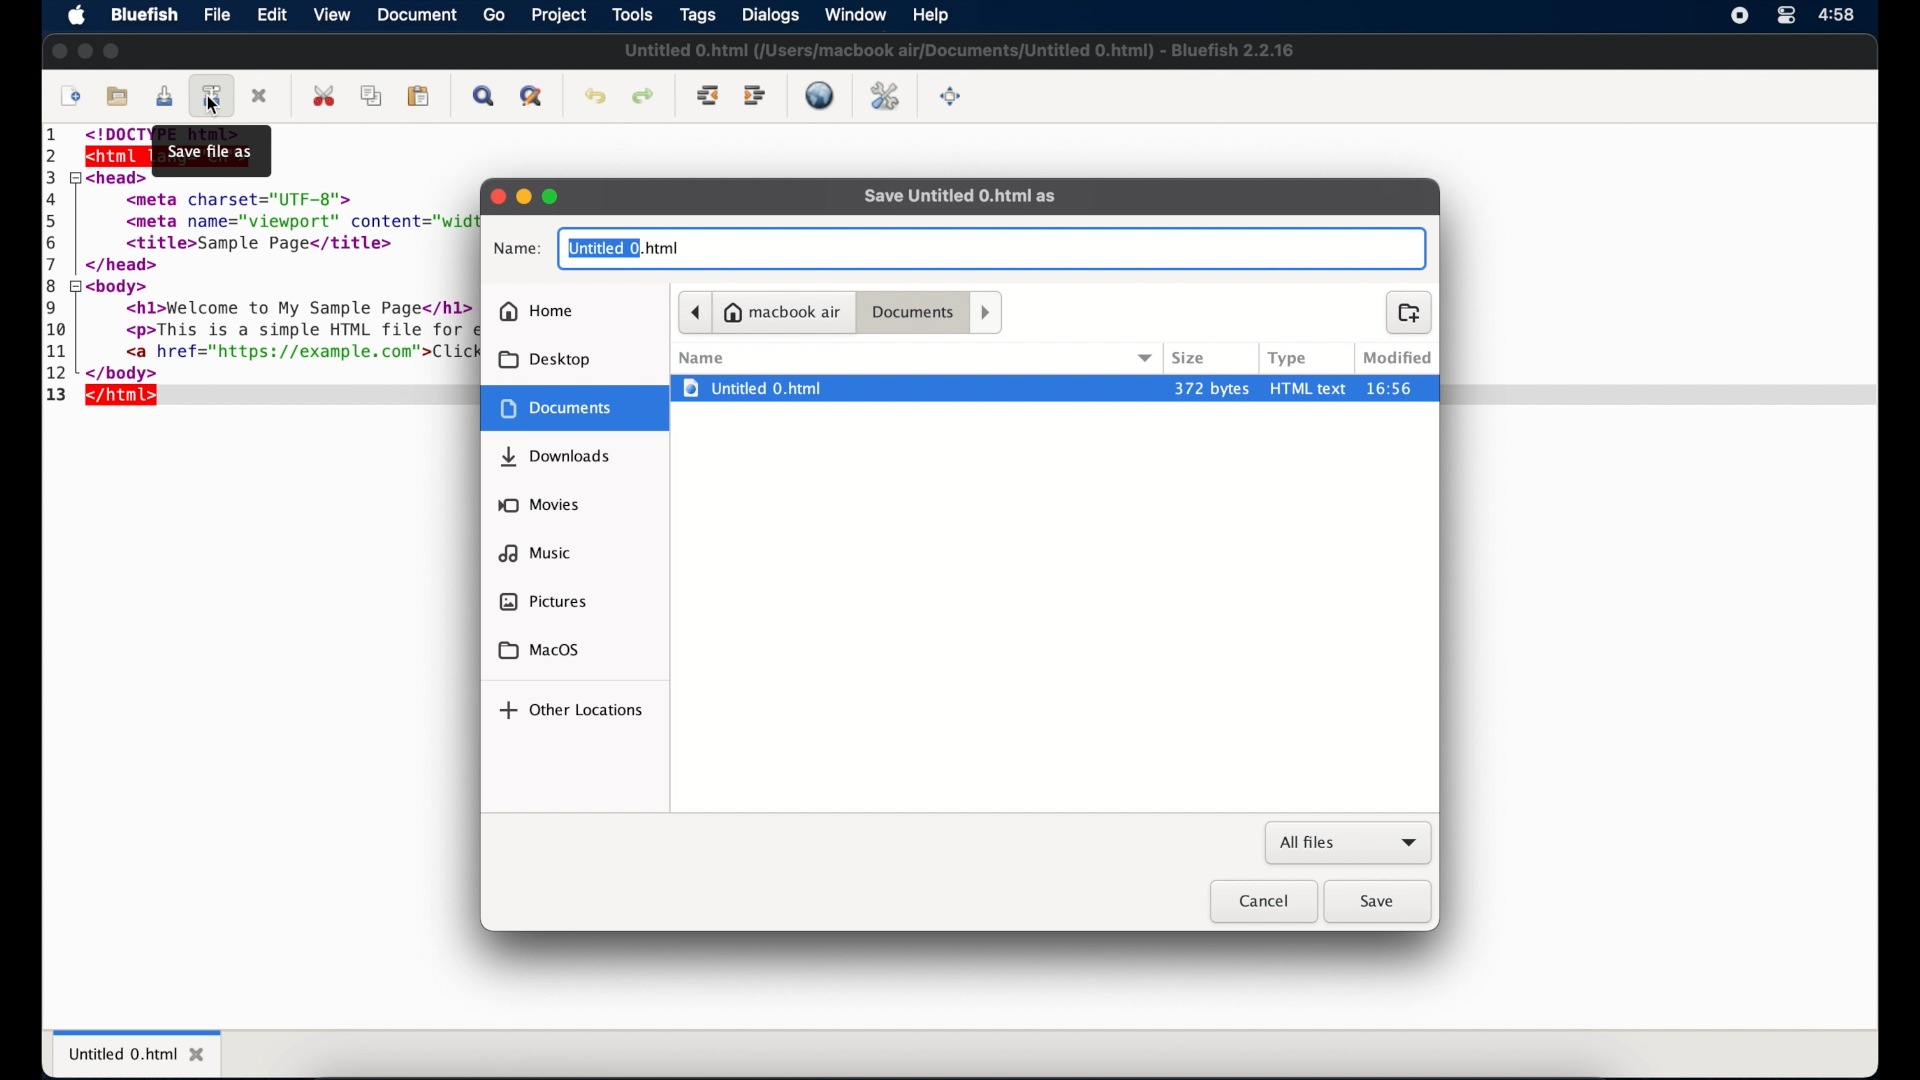  What do you see at coordinates (1190, 358) in the screenshot?
I see `size` at bounding box center [1190, 358].